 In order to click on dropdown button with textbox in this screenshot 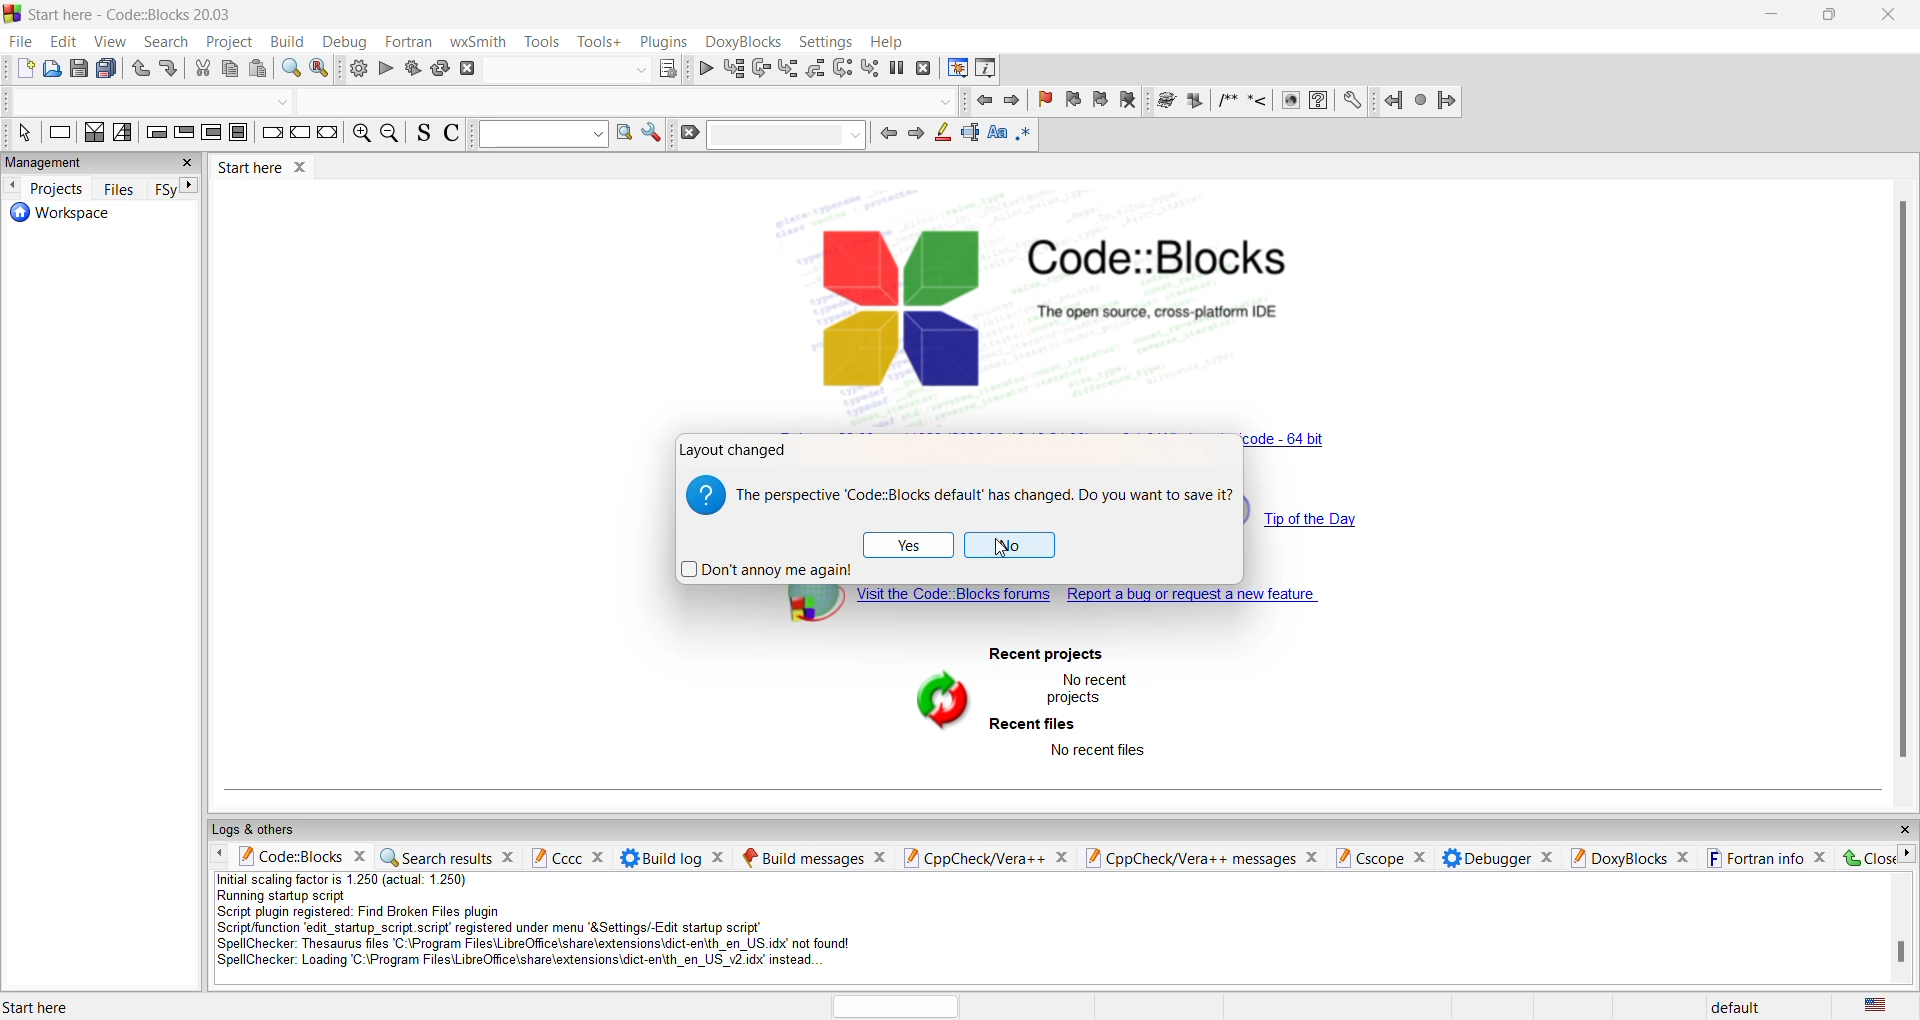, I will do `click(542, 135)`.